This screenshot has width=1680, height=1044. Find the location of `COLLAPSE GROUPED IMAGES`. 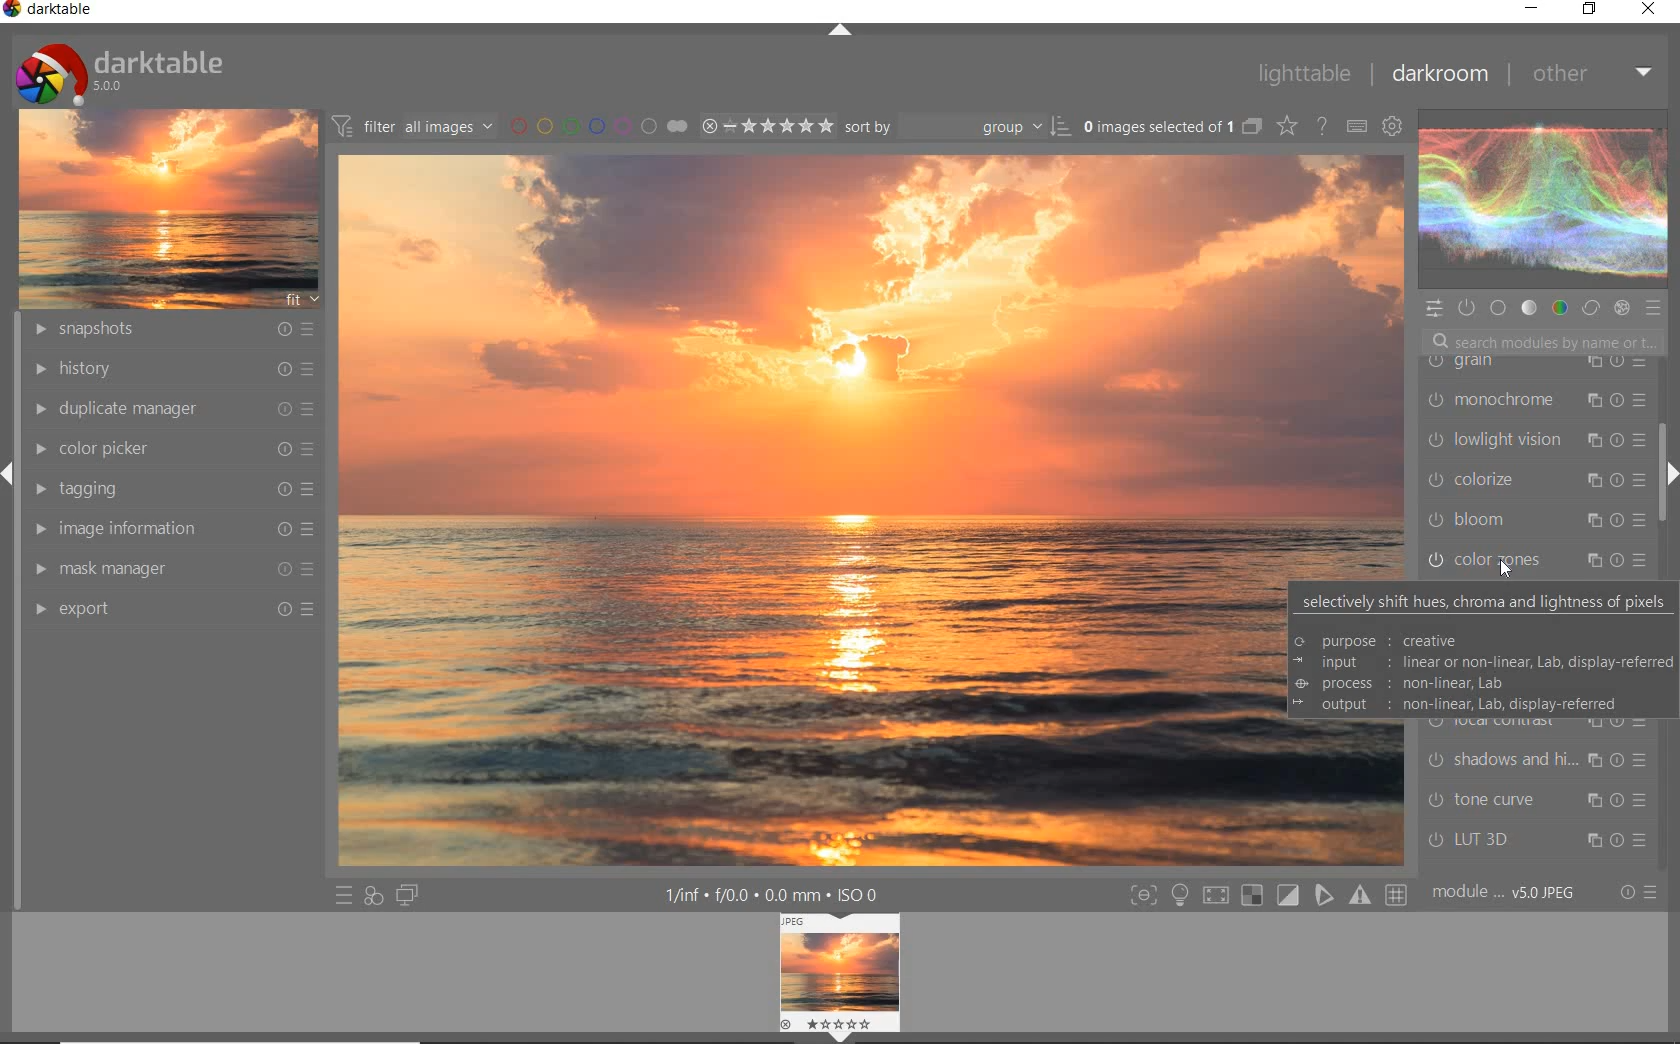

COLLAPSE GROUPED IMAGES is located at coordinates (1251, 125).